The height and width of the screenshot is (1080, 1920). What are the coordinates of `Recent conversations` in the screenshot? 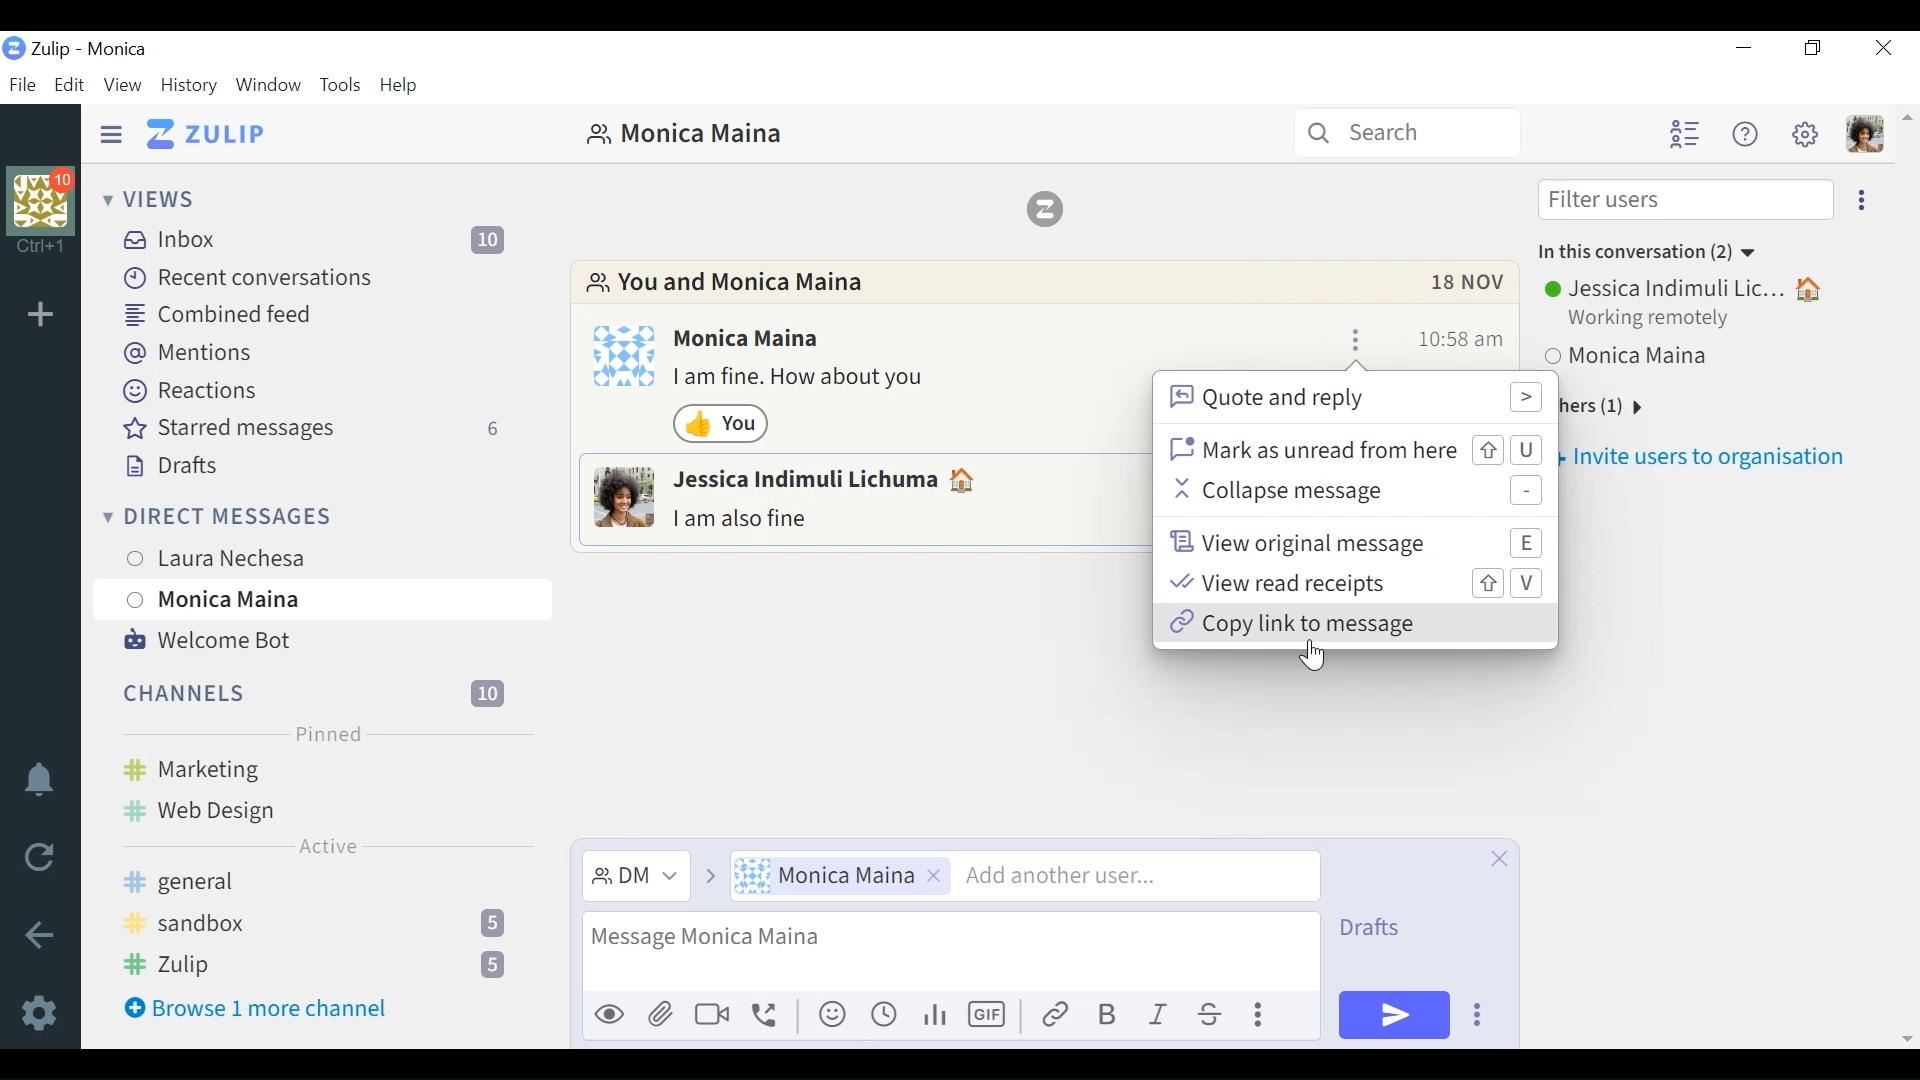 It's located at (251, 276).